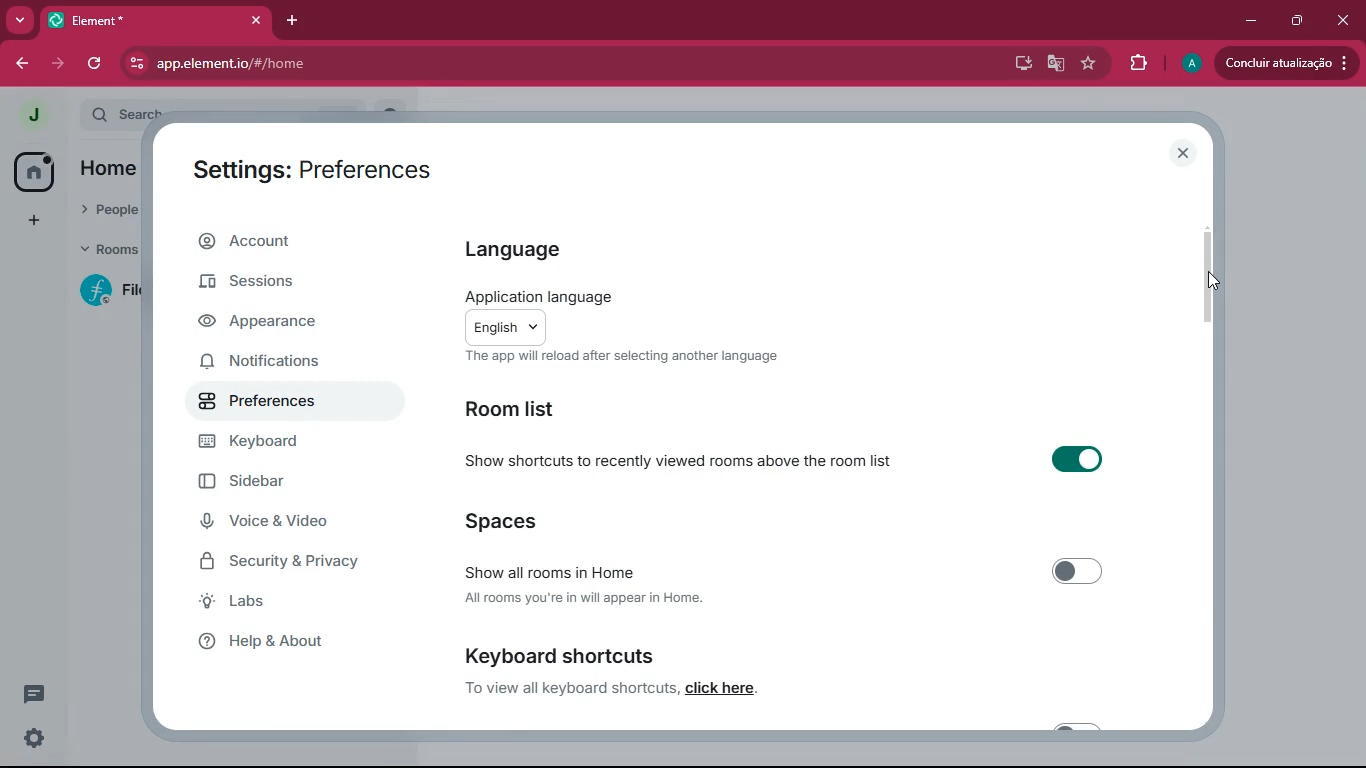  I want to click on account, so click(299, 241).